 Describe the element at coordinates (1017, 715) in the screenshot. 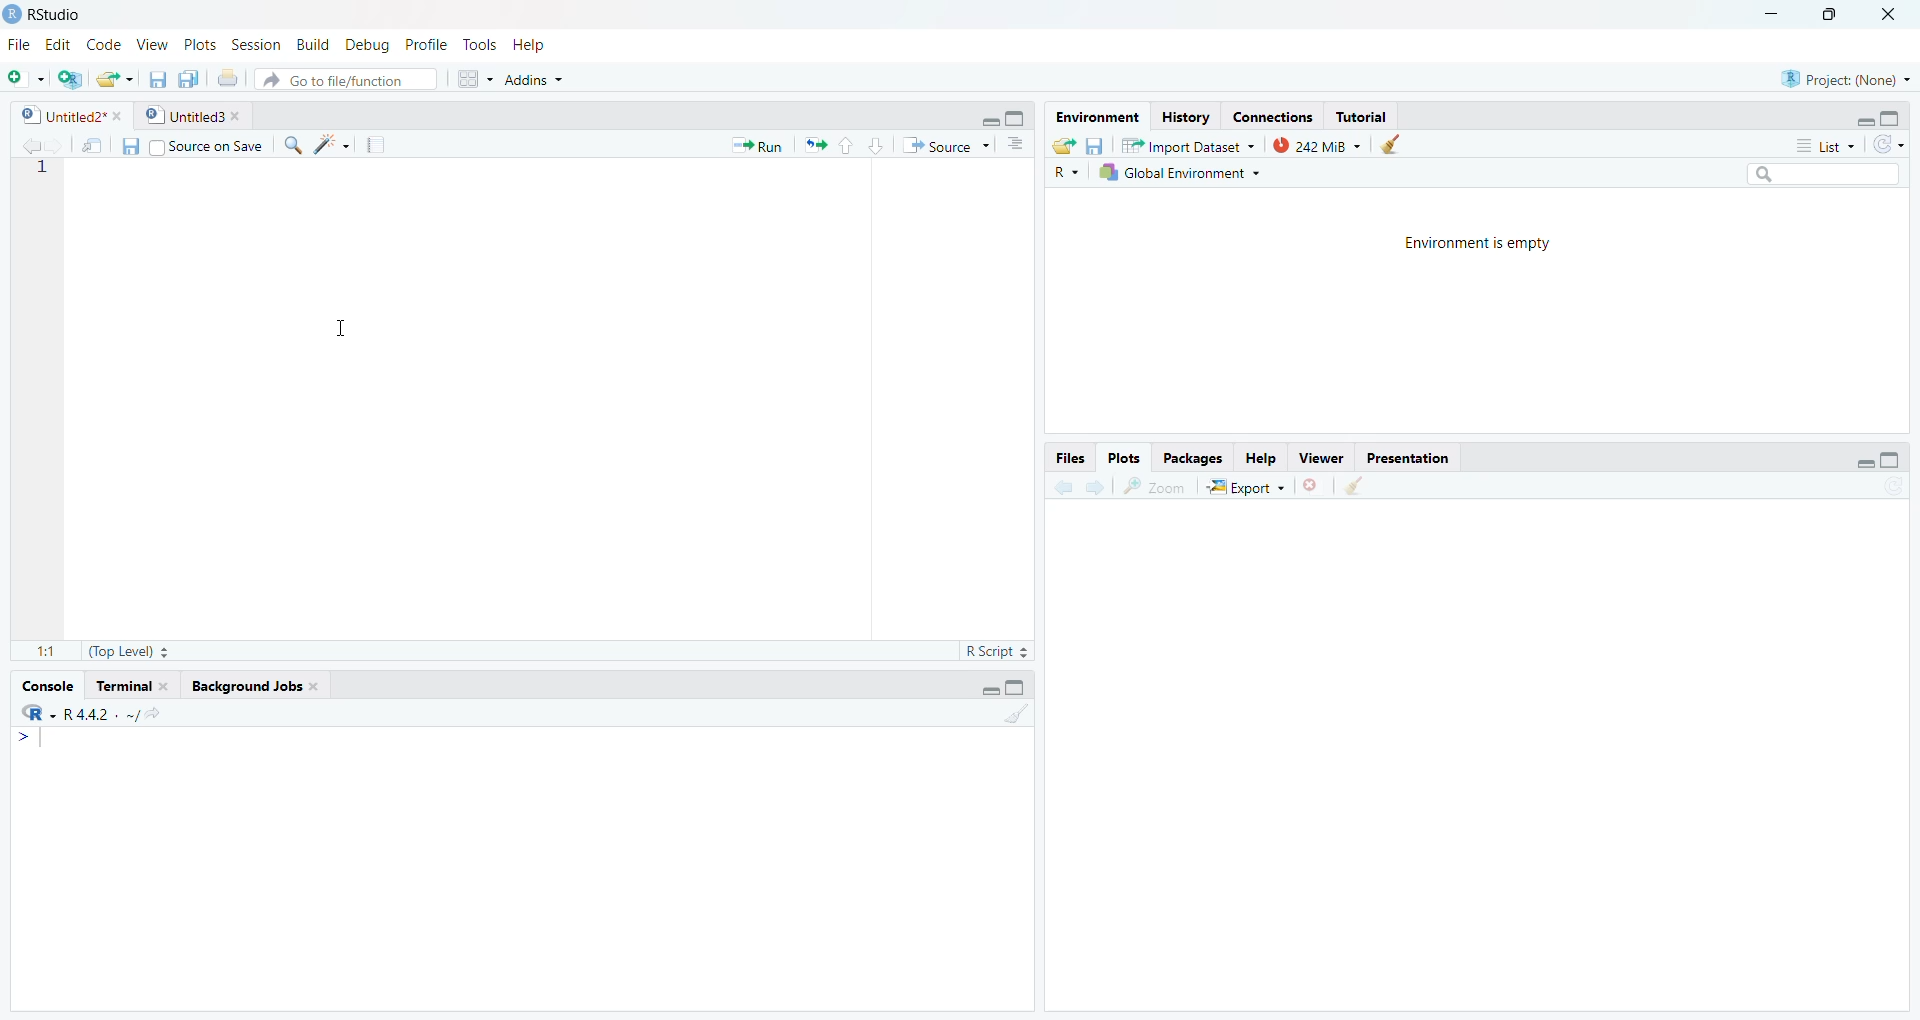

I see `cleaner console` at that location.